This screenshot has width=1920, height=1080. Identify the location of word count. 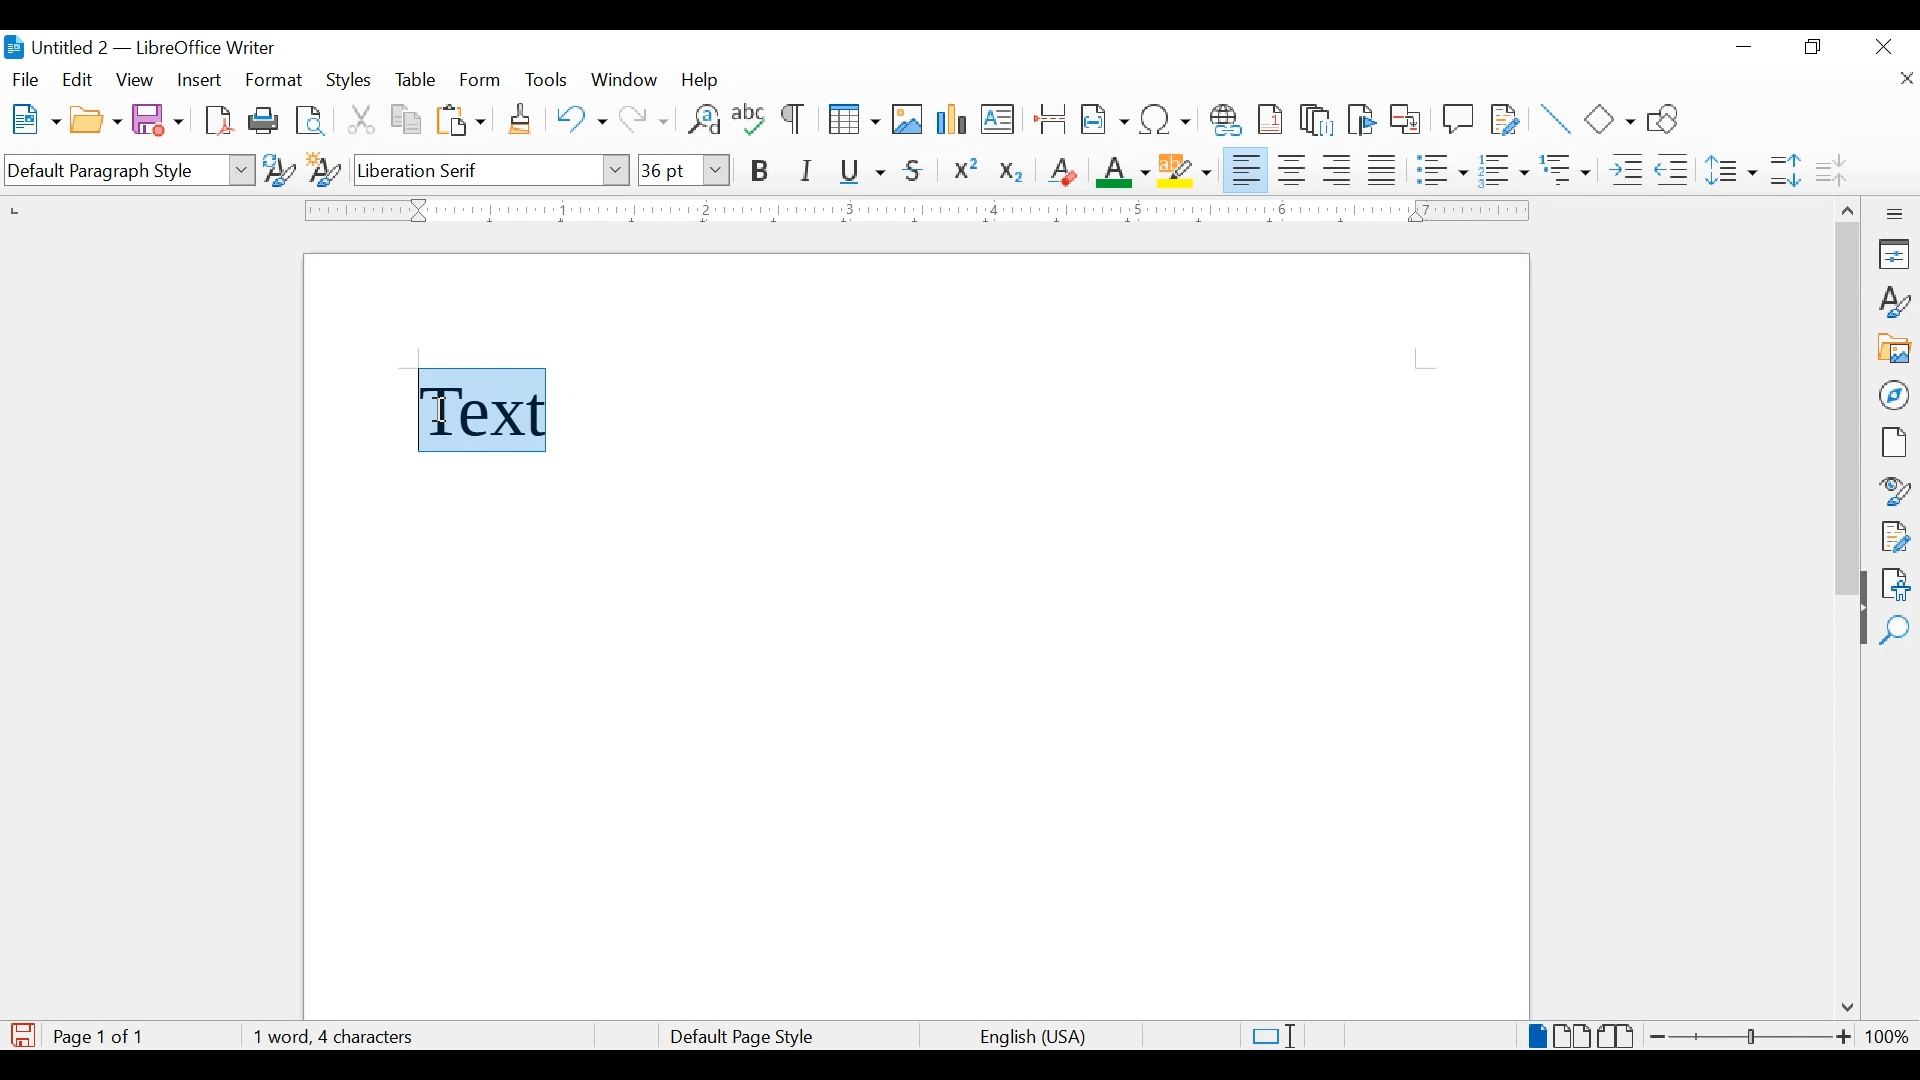
(333, 1036).